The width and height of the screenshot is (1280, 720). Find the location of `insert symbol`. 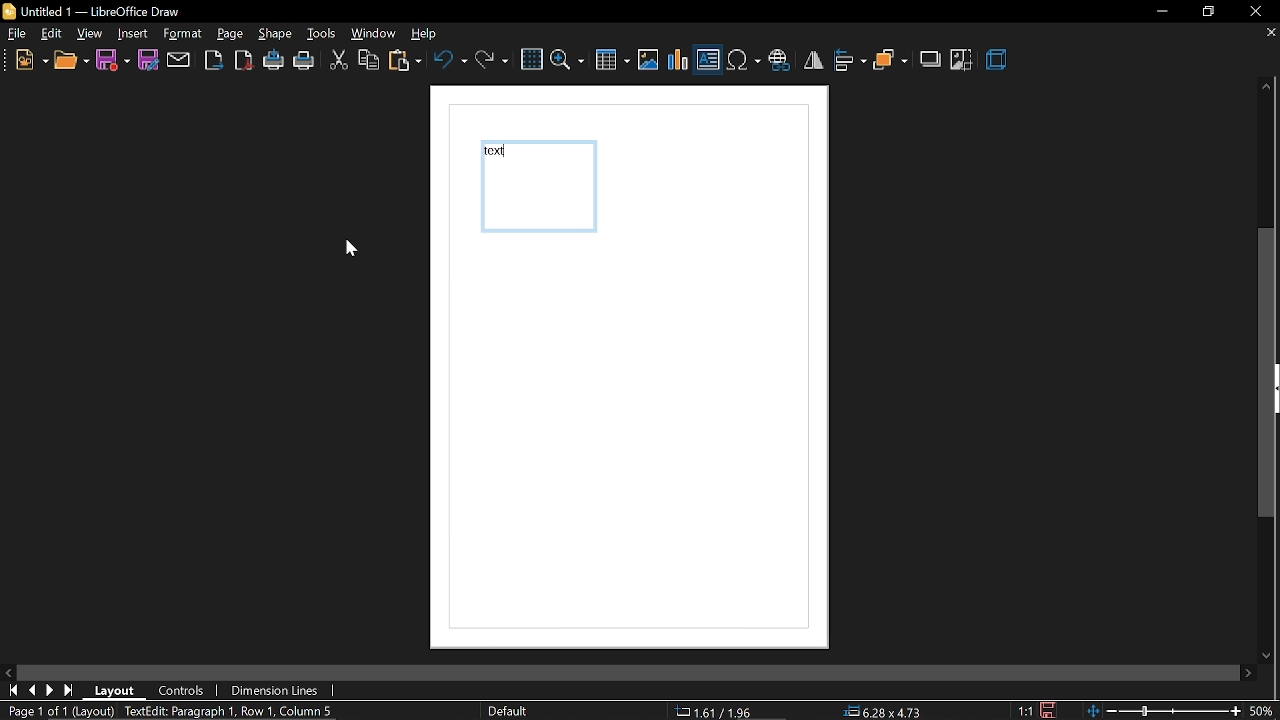

insert symbol is located at coordinates (743, 61).